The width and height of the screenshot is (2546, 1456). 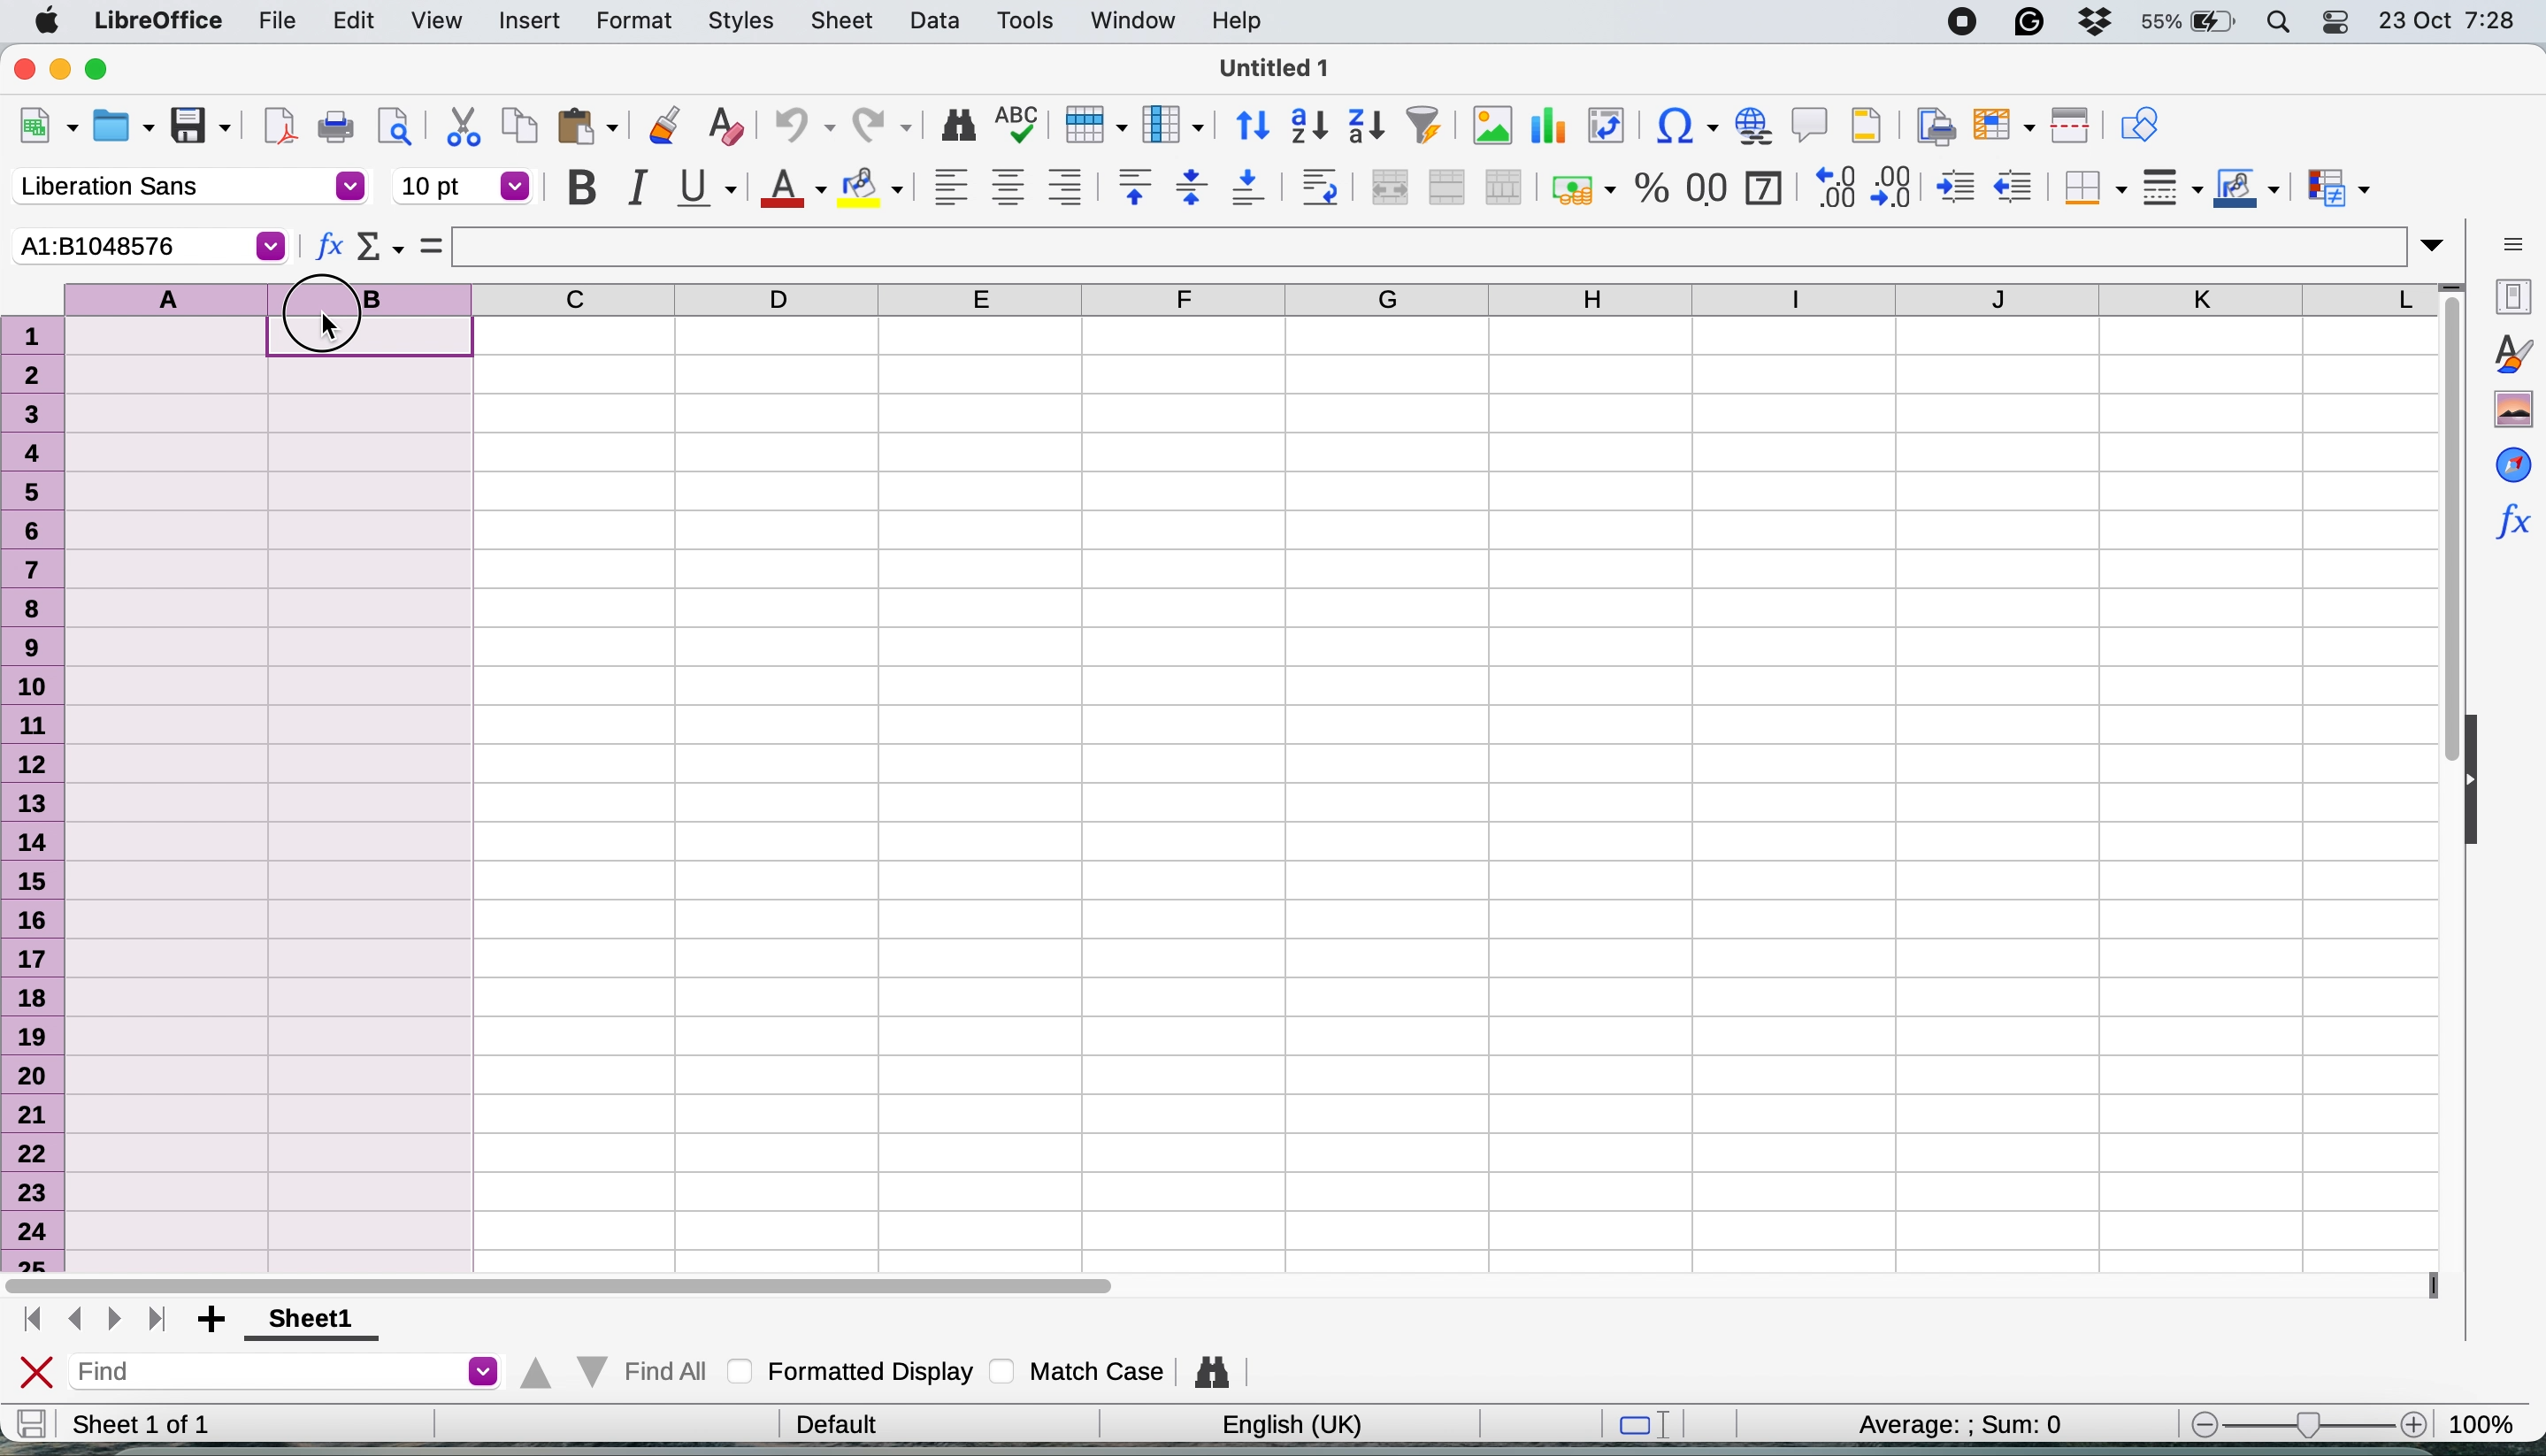 What do you see at coordinates (2300, 1424) in the screenshot?
I see `zoom scale` at bounding box center [2300, 1424].